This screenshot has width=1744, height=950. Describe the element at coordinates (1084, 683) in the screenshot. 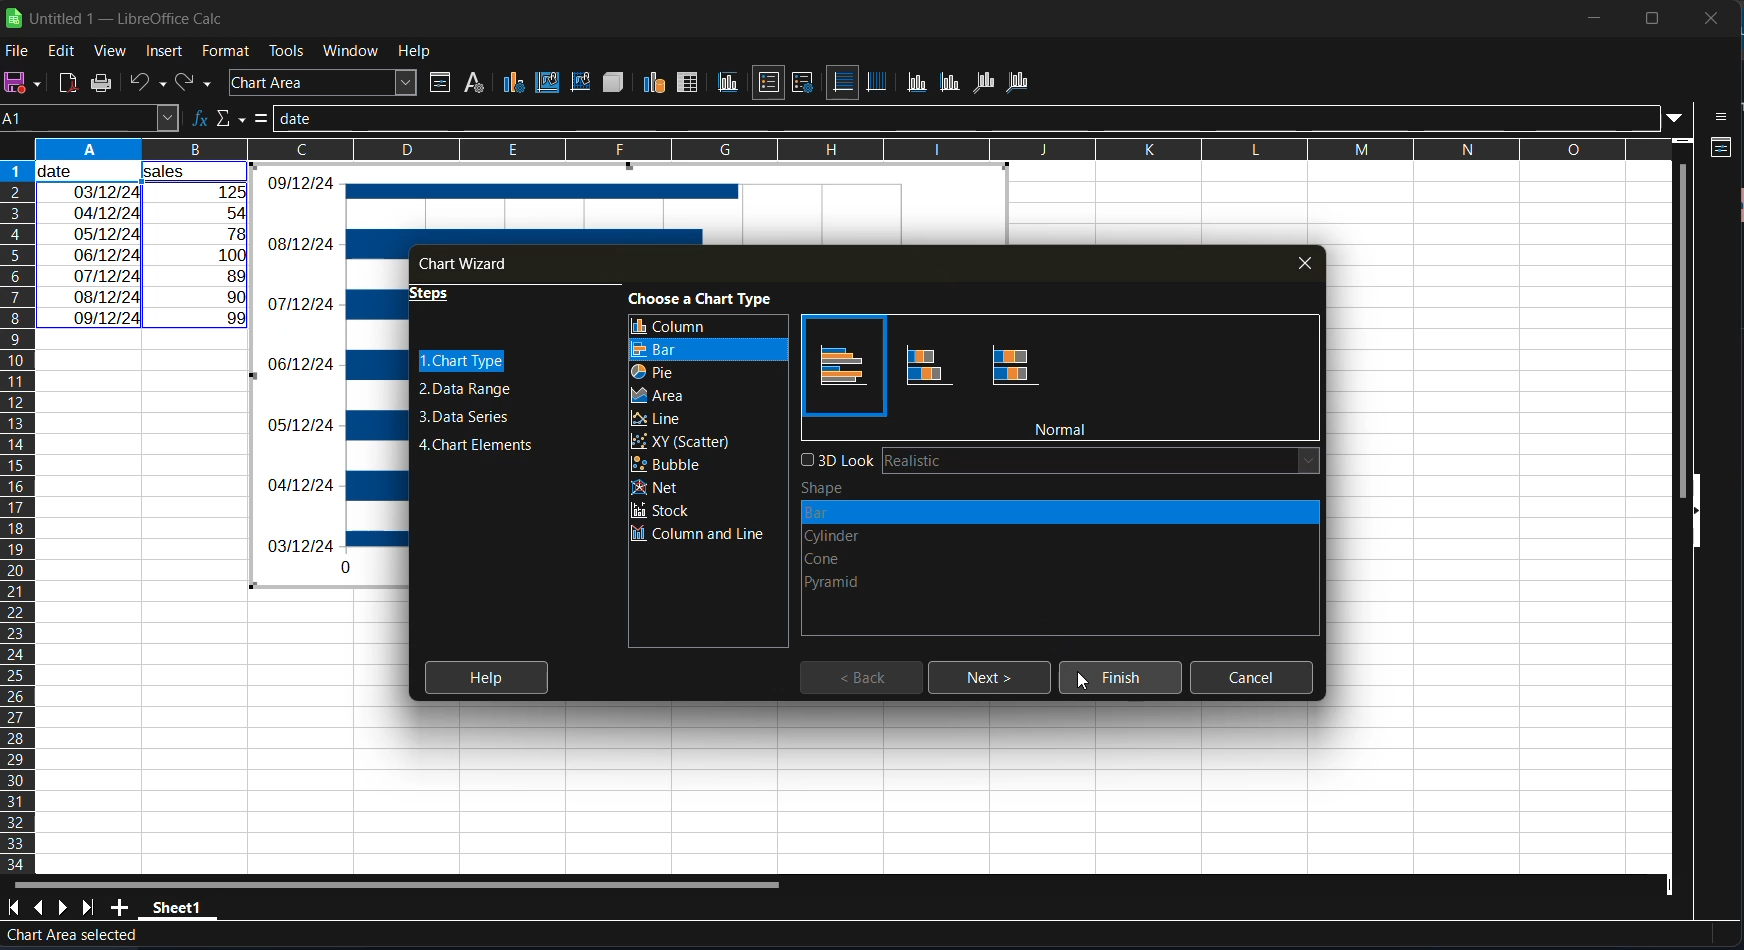

I see `cursor` at that location.